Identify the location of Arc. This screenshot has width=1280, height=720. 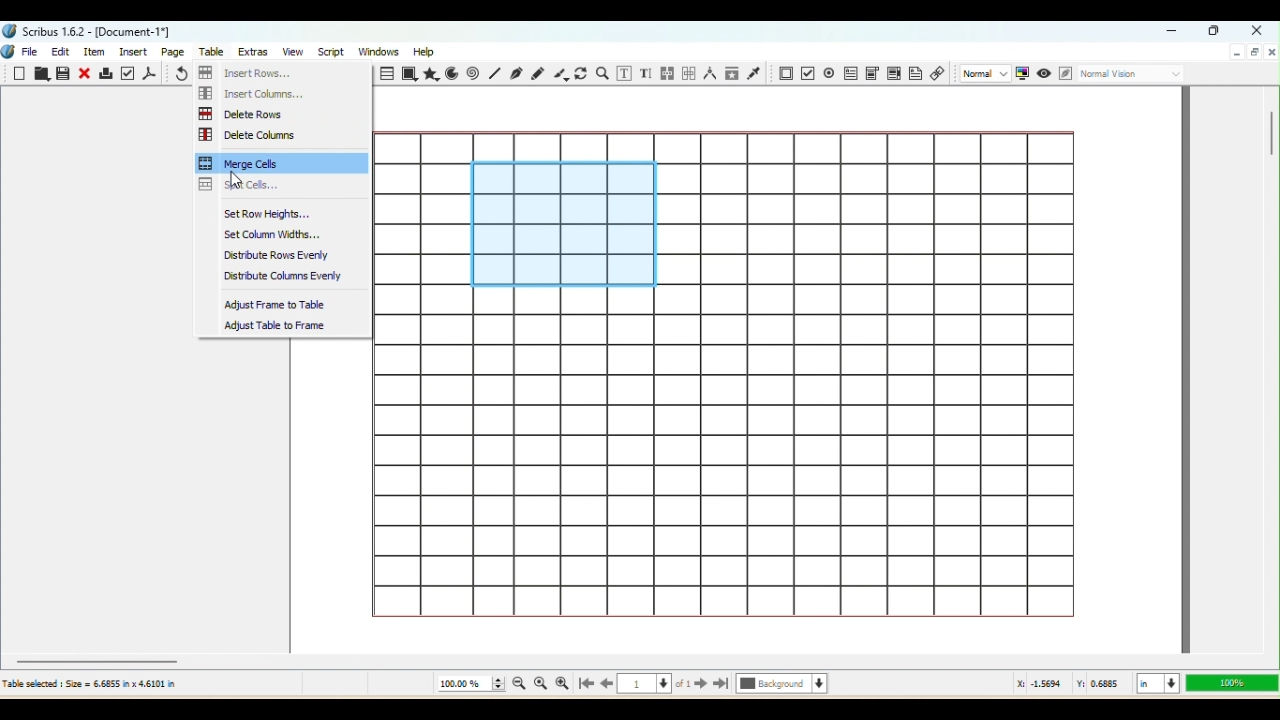
(454, 73).